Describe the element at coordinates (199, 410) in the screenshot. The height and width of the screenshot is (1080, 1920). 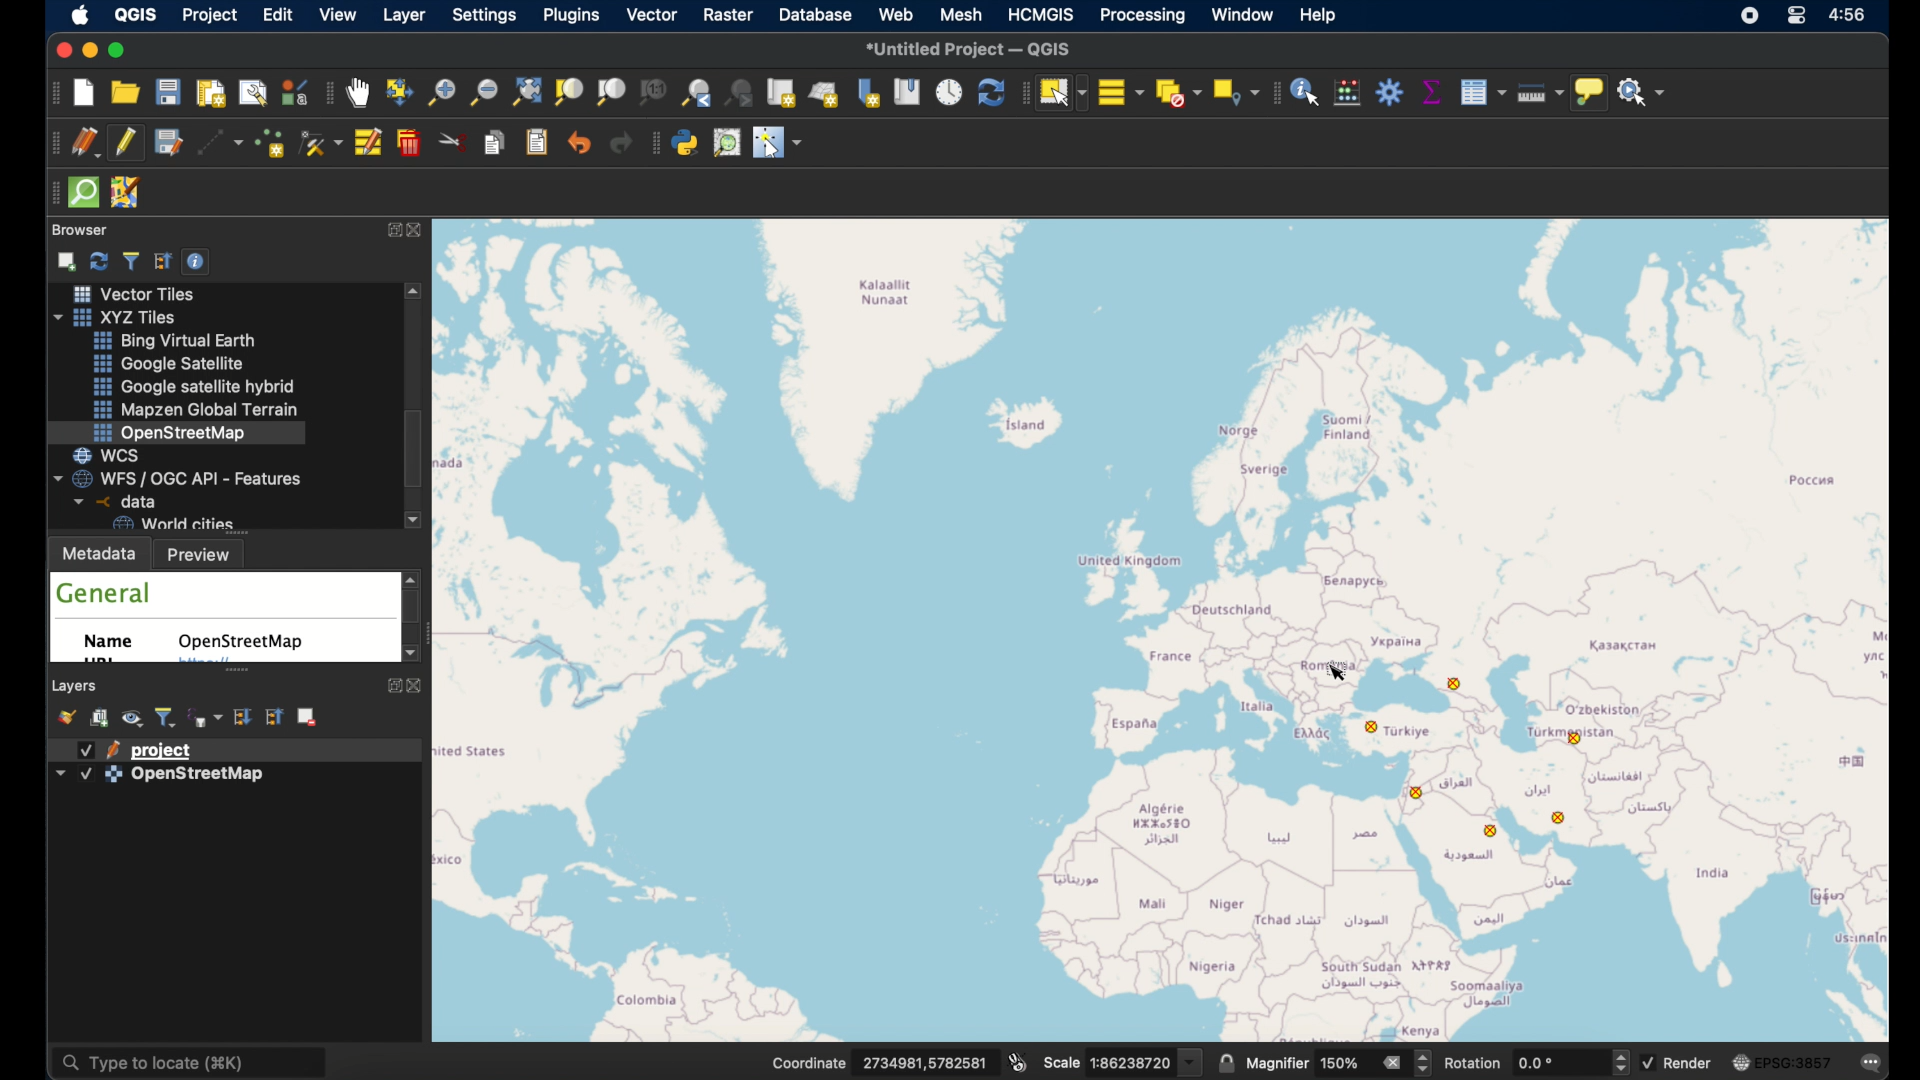
I see `mapzen global terrain` at that location.